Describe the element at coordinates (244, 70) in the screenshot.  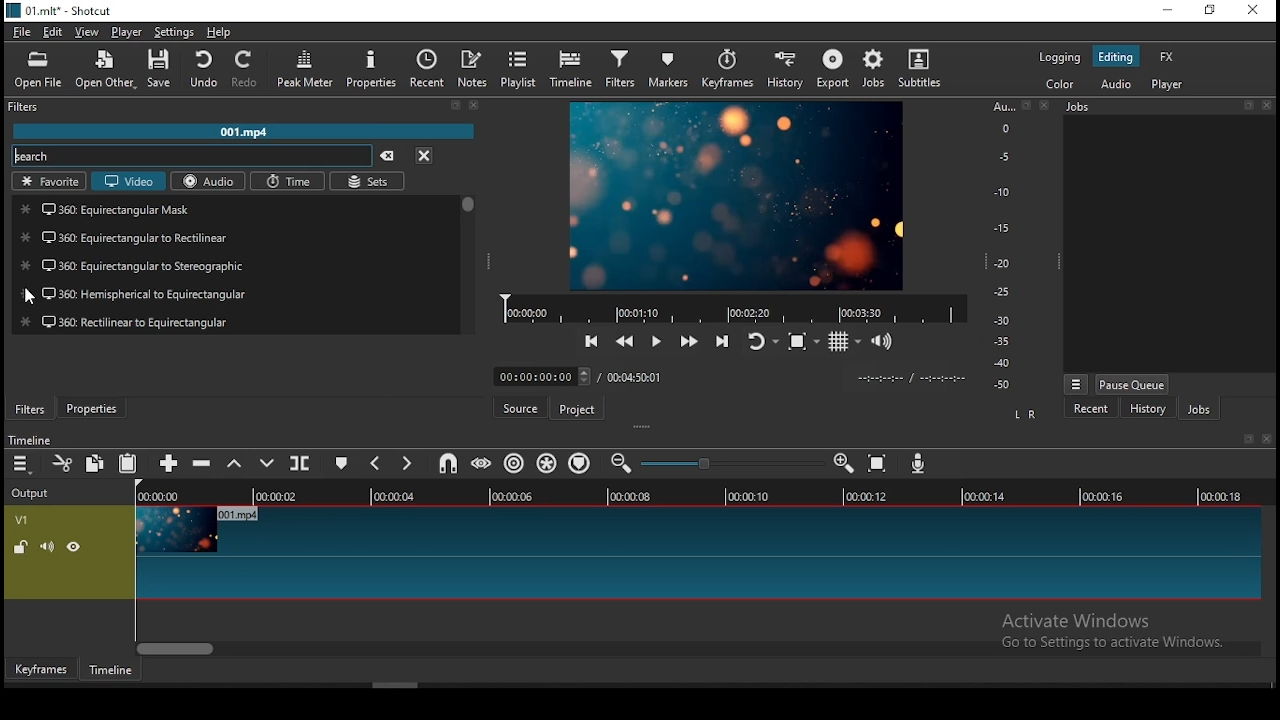
I see `Redo` at that location.